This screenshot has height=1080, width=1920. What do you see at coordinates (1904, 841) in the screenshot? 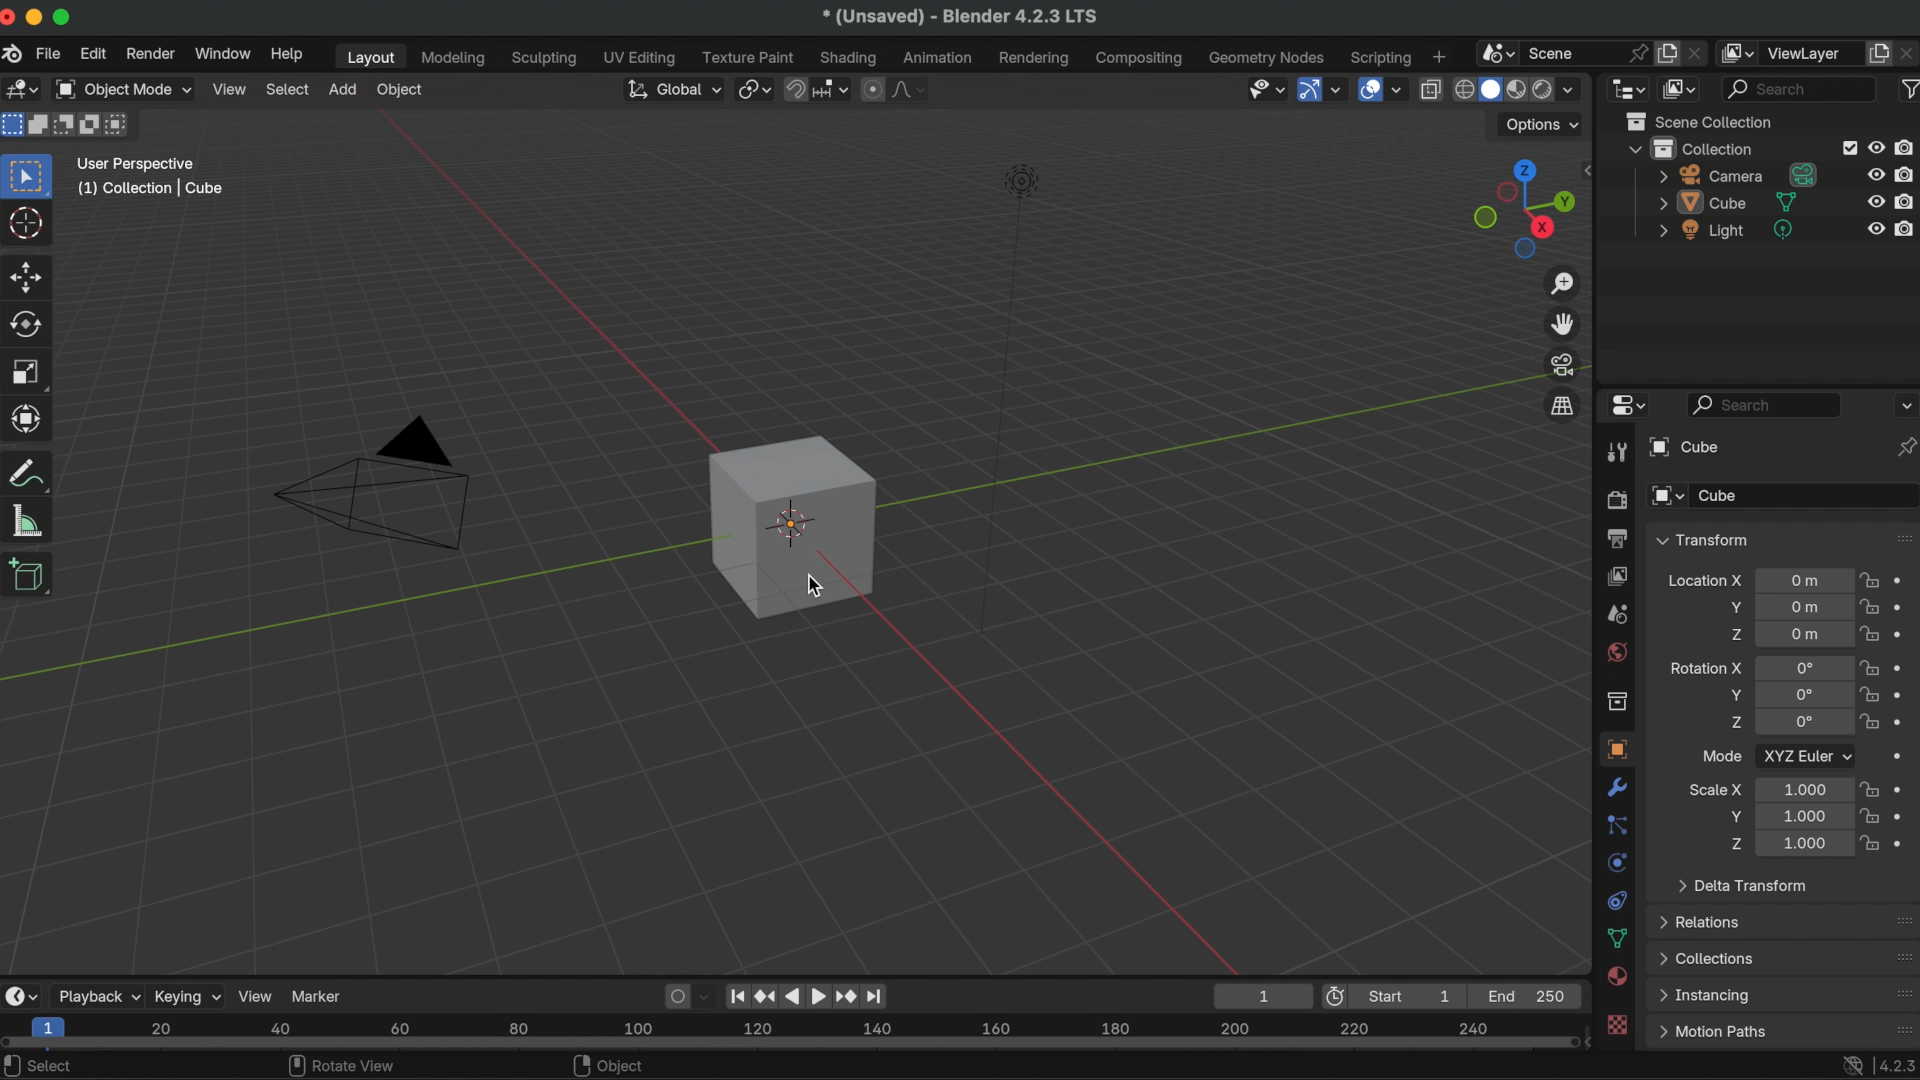
I see `animate property` at bounding box center [1904, 841].